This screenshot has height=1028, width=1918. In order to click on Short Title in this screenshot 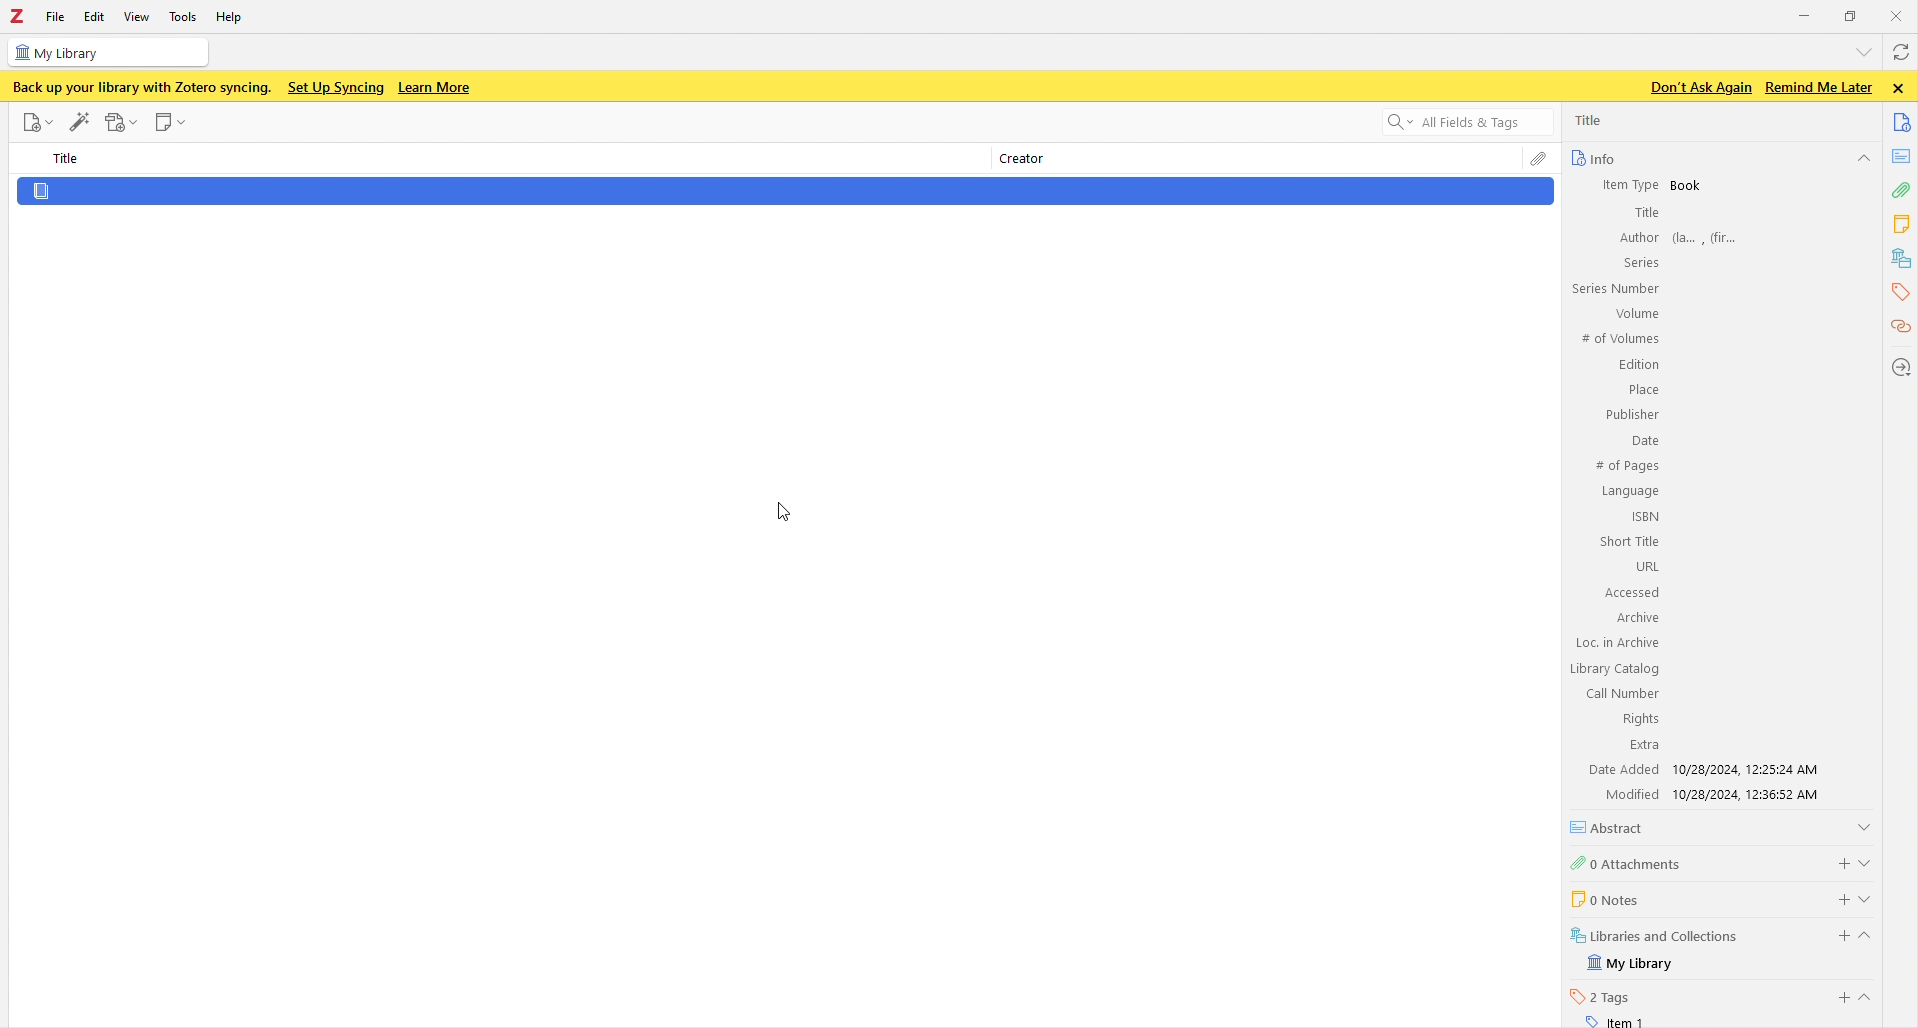, I will do `click(1631, 541)`.